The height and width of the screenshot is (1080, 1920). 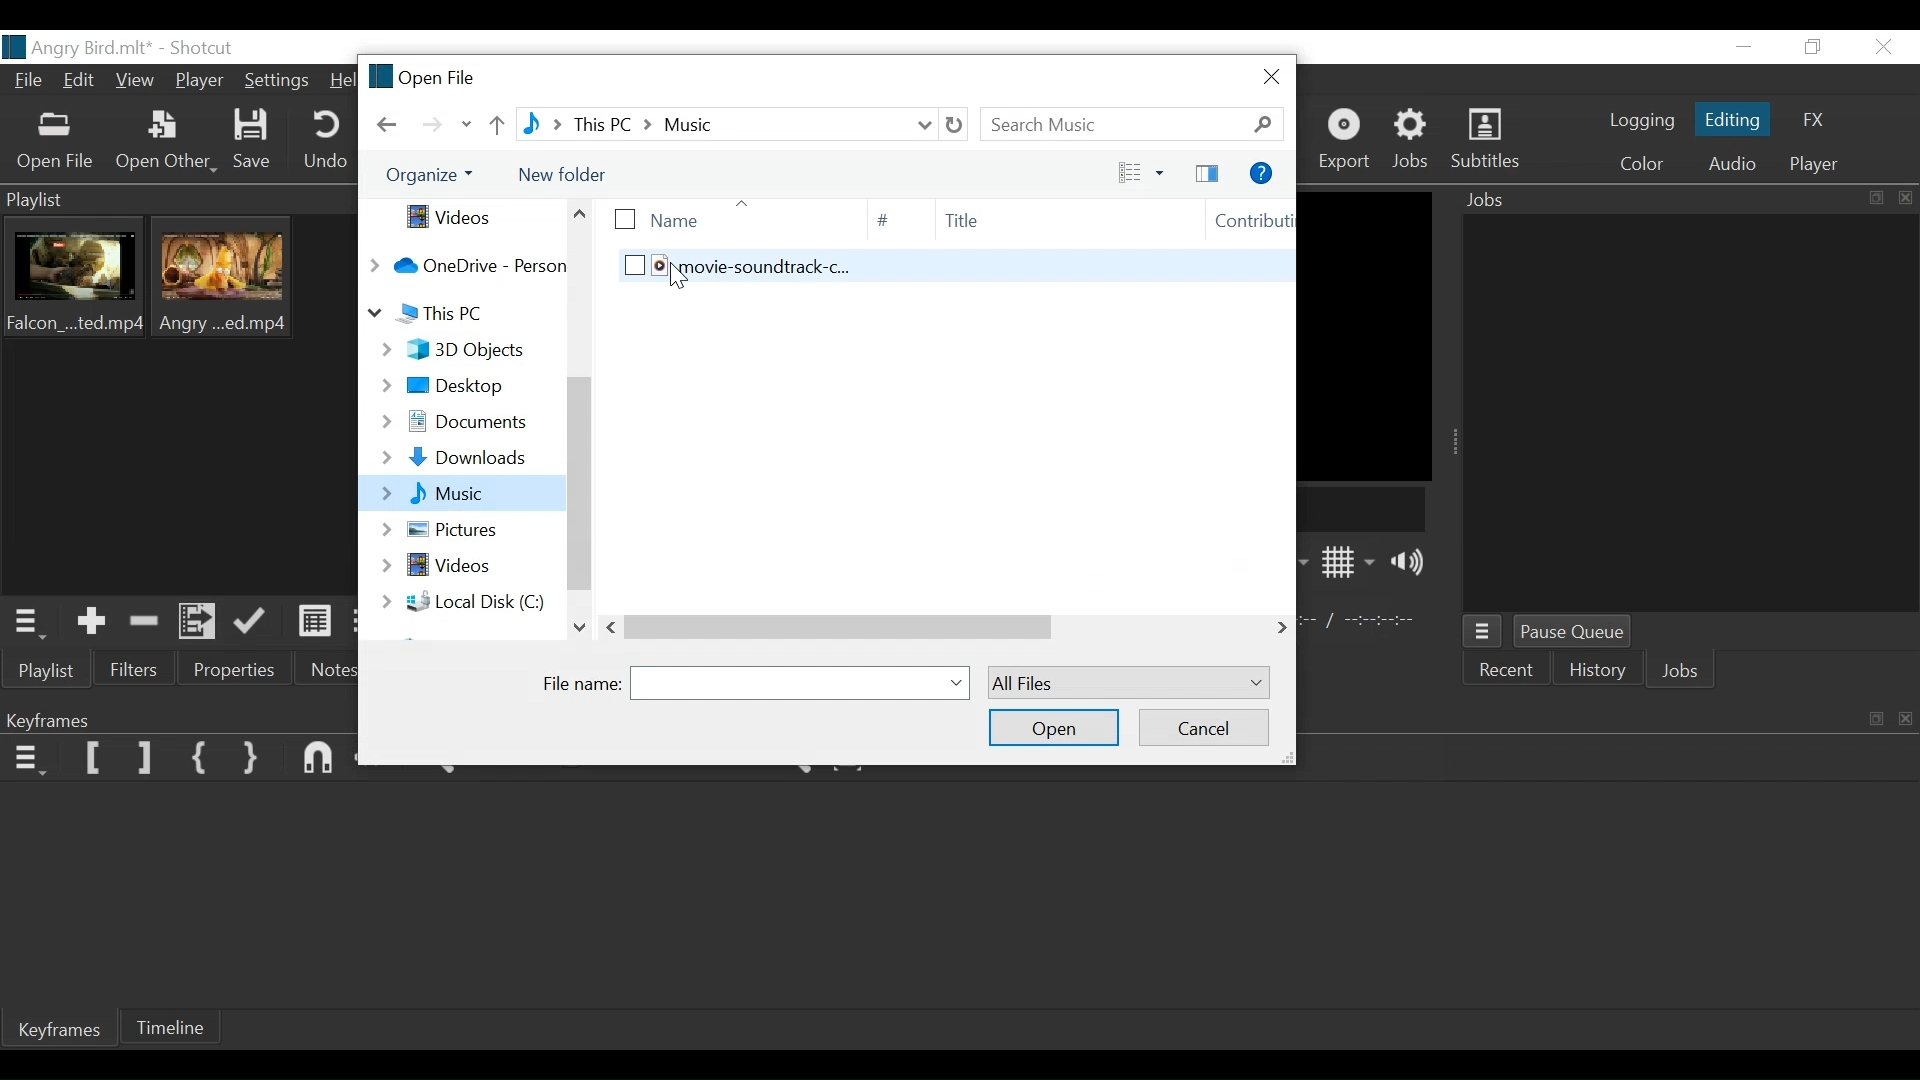 I want to click on File, so click(x=24, y=82).